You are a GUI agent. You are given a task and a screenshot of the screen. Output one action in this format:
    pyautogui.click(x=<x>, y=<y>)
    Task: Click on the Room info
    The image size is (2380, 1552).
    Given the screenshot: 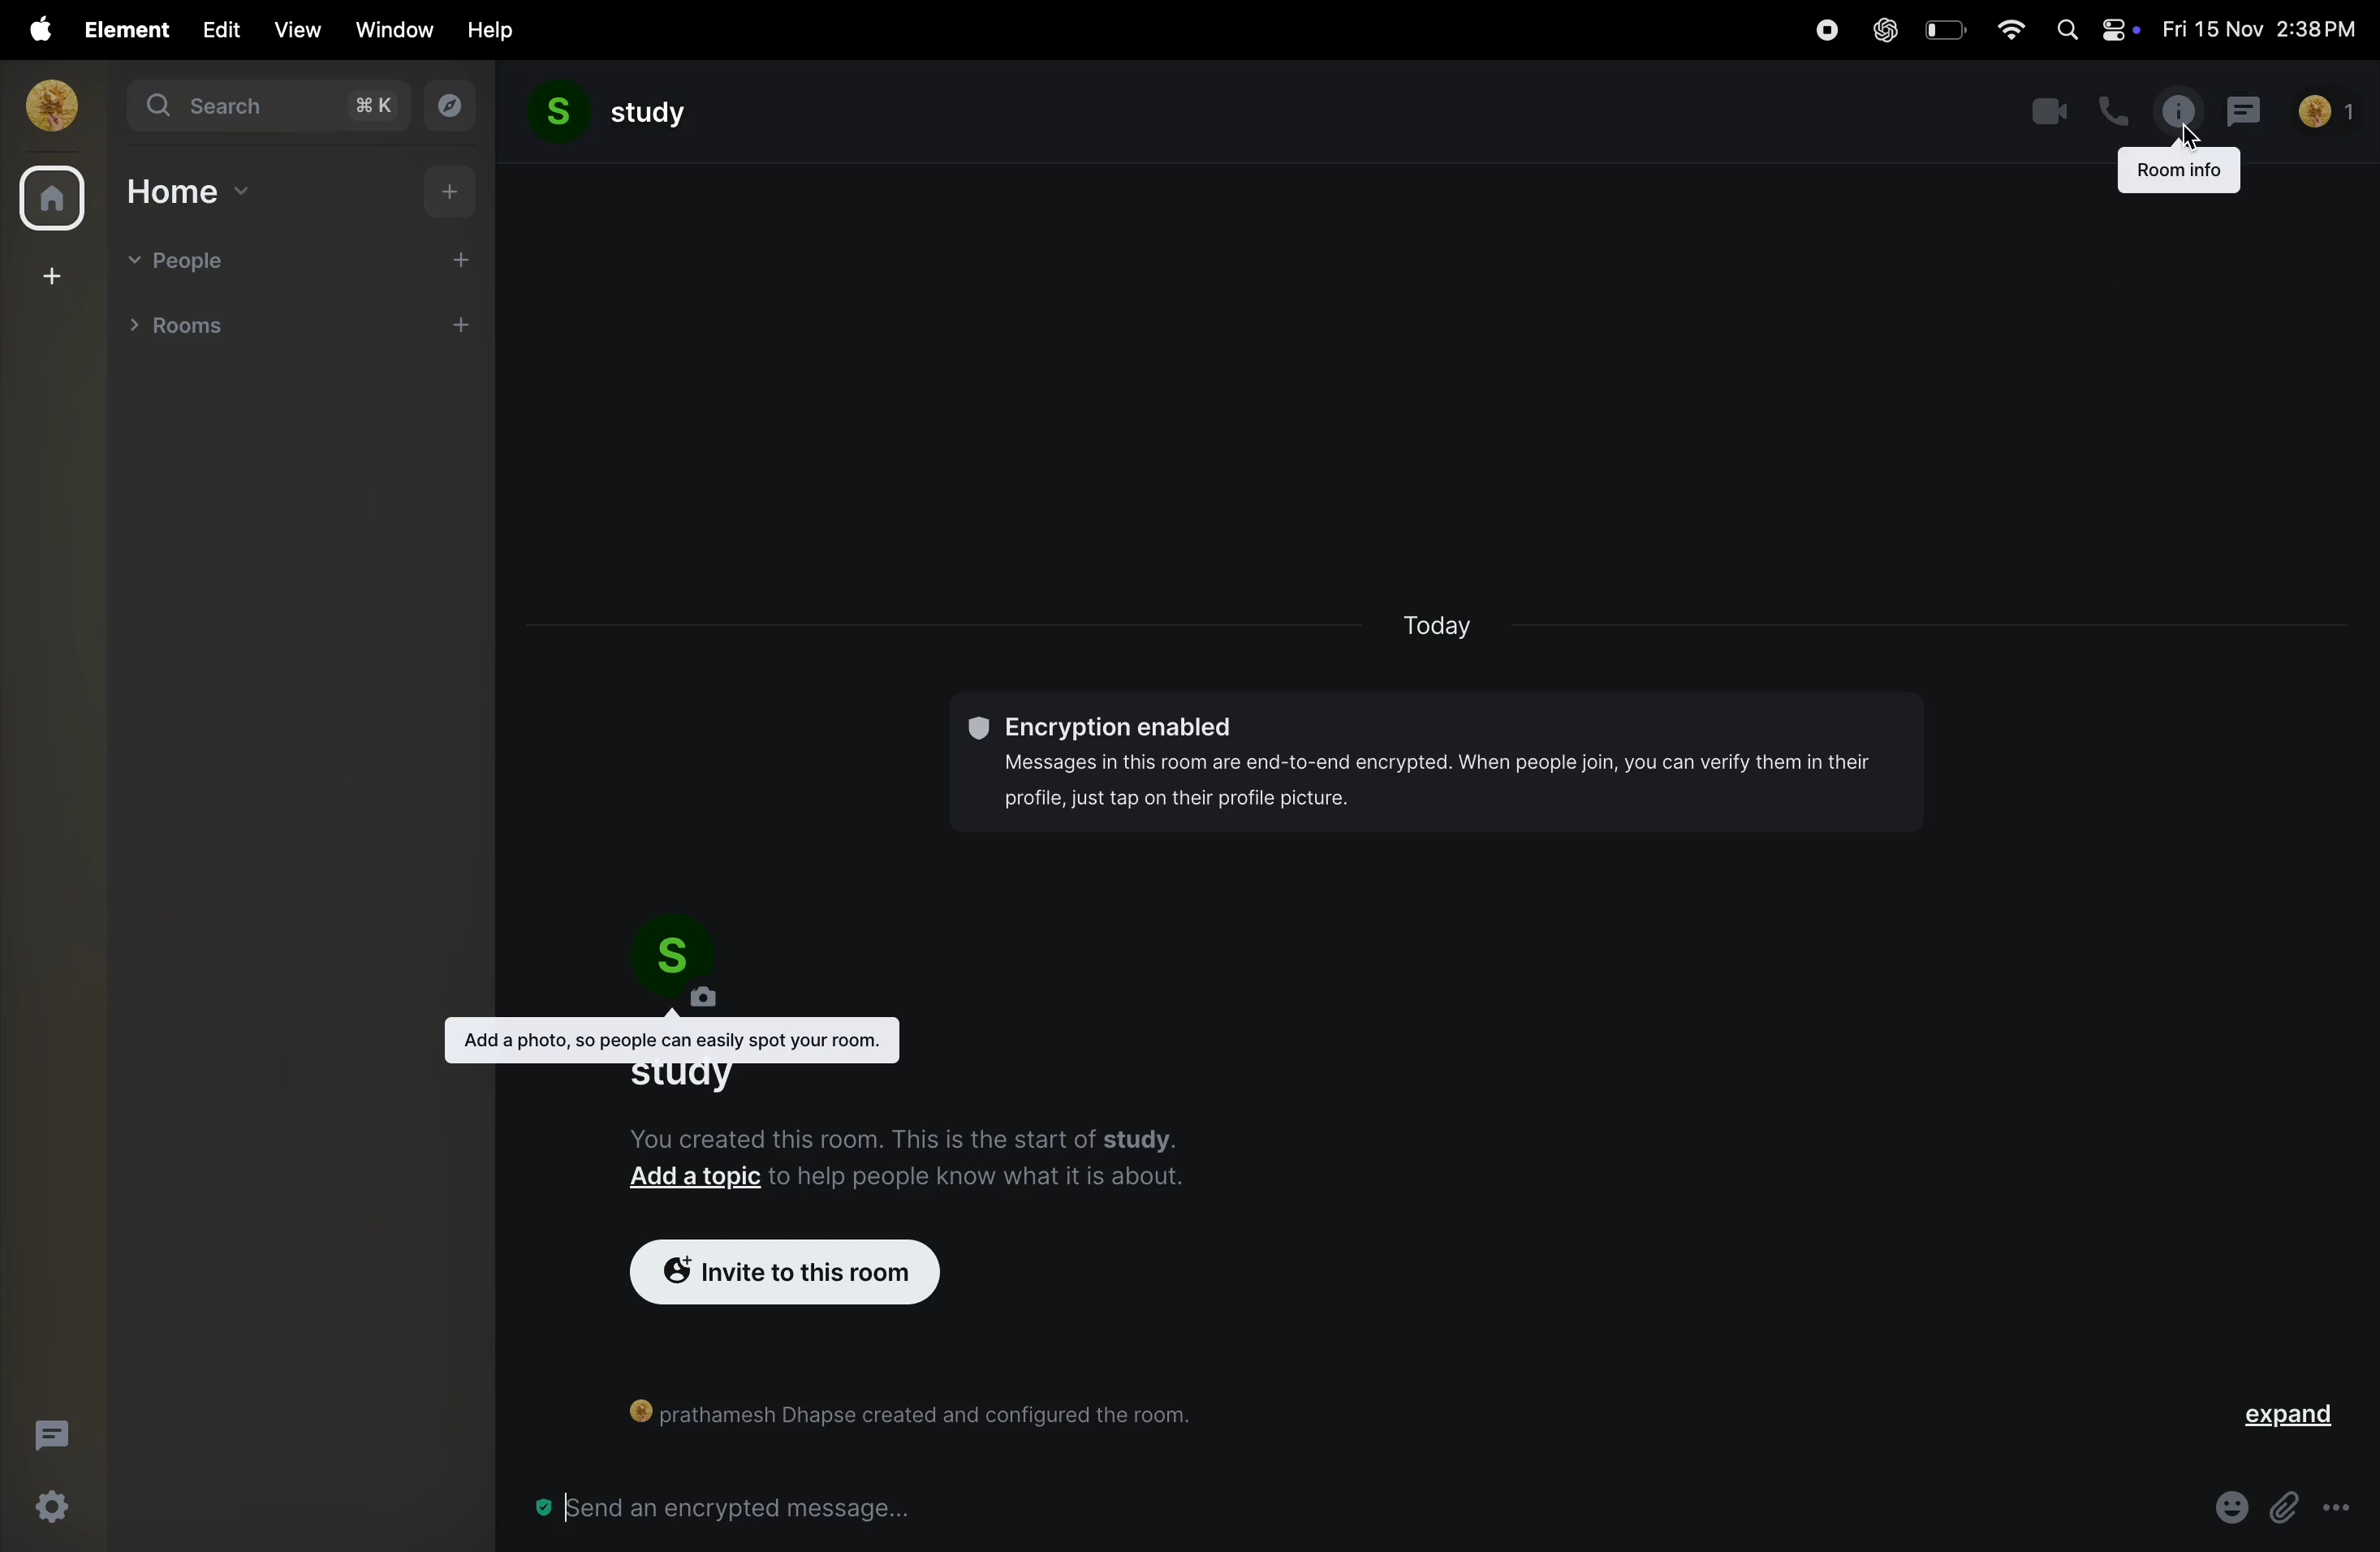 What is the action you would take?
    pyautogui.click(x=2179, y=174)
    